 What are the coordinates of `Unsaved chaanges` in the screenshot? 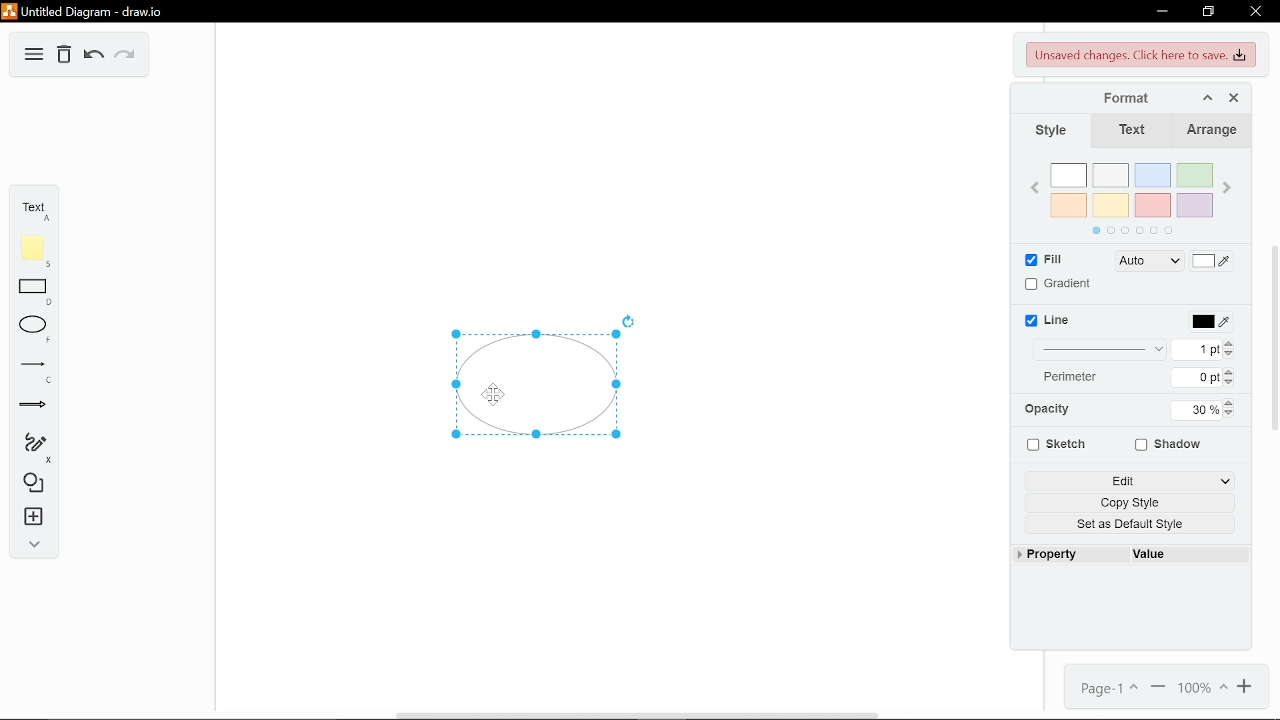 It's located at (1142, 55).